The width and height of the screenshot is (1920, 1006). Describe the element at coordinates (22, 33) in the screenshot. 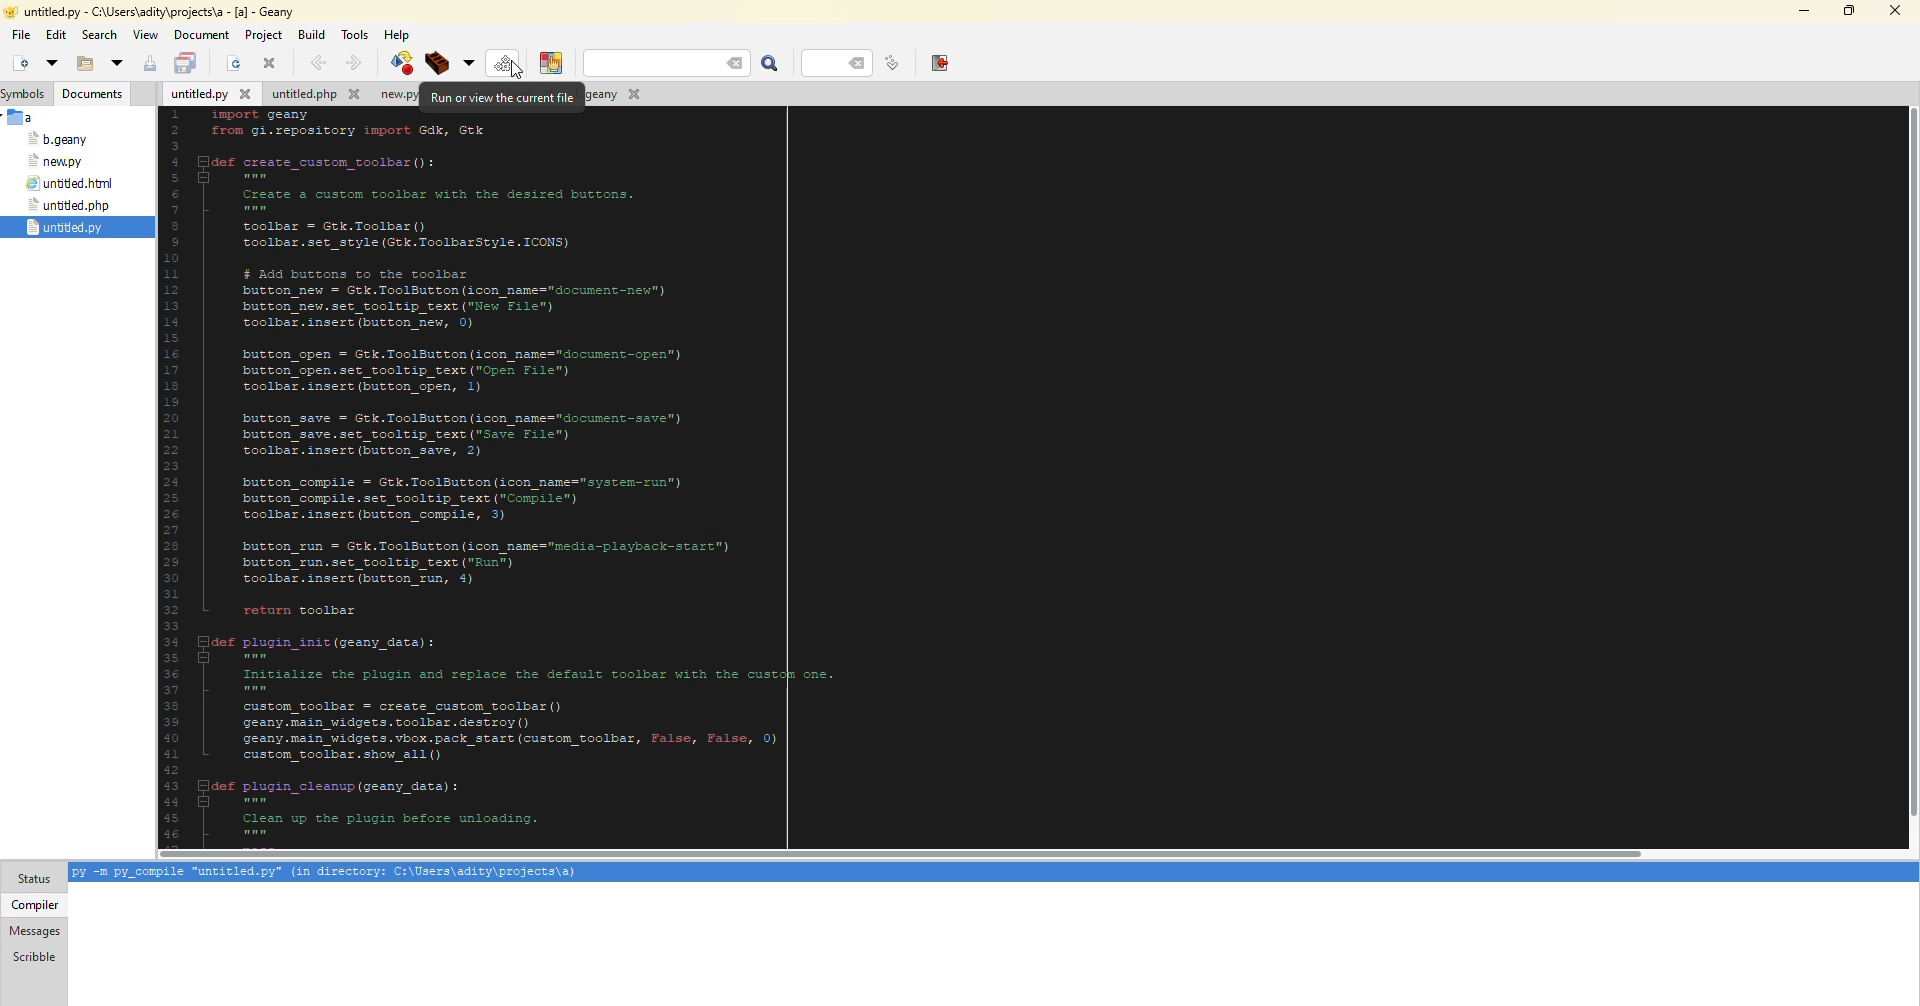

I see `file` at that location.